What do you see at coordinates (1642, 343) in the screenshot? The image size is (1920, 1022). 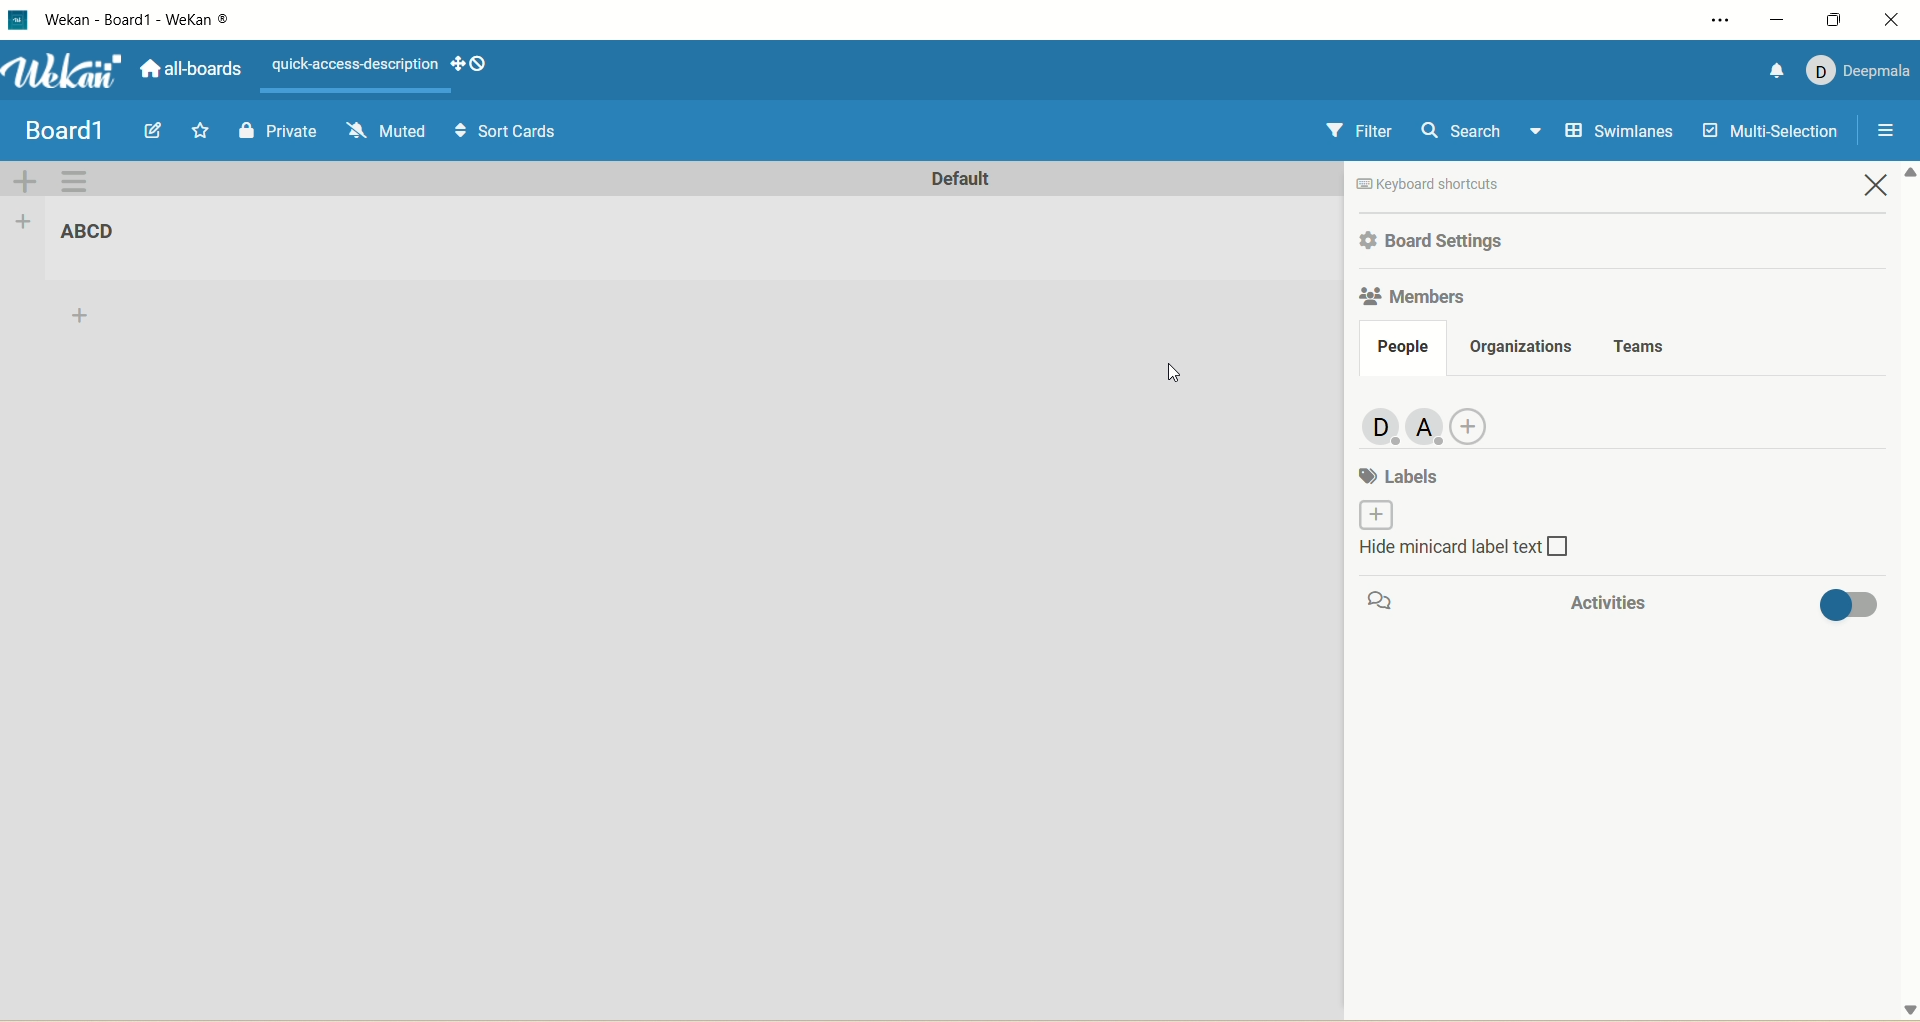 I see `teams` at bounding box center [1642, 343].